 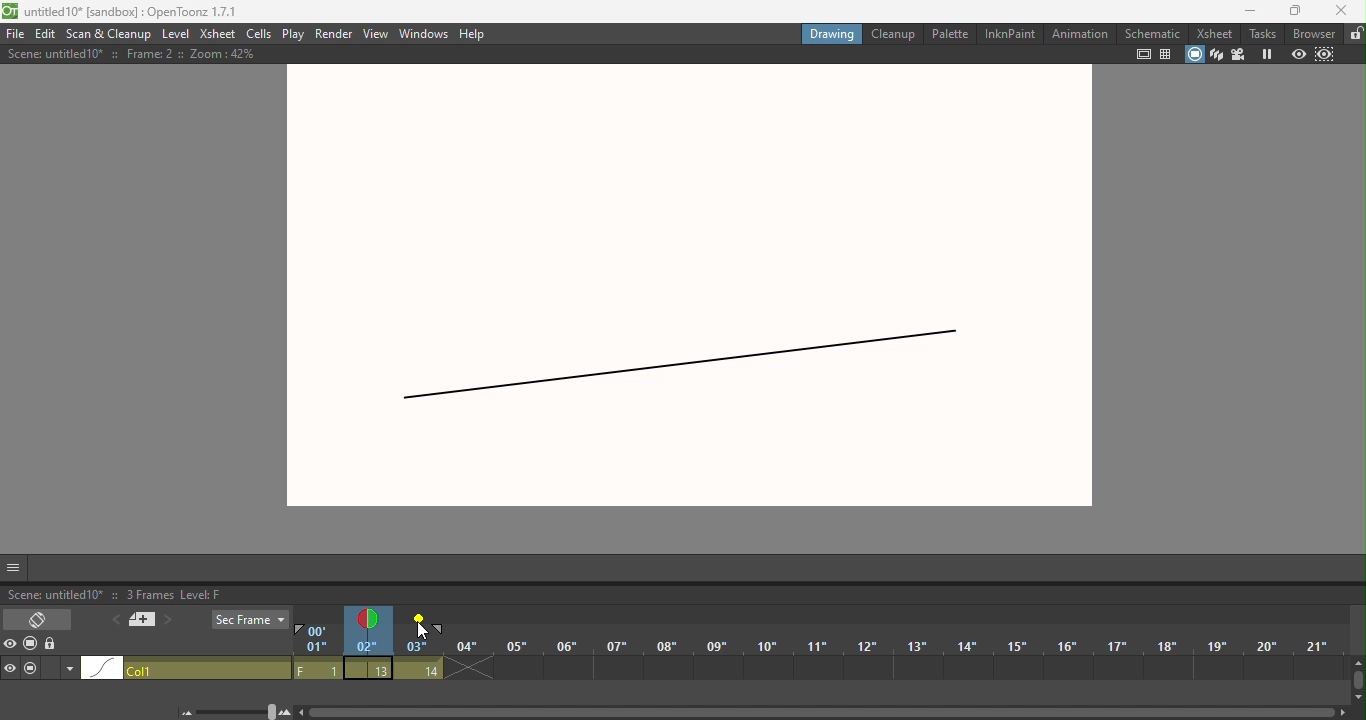 I want to click on Onion skin, so click(x=370, y=617).